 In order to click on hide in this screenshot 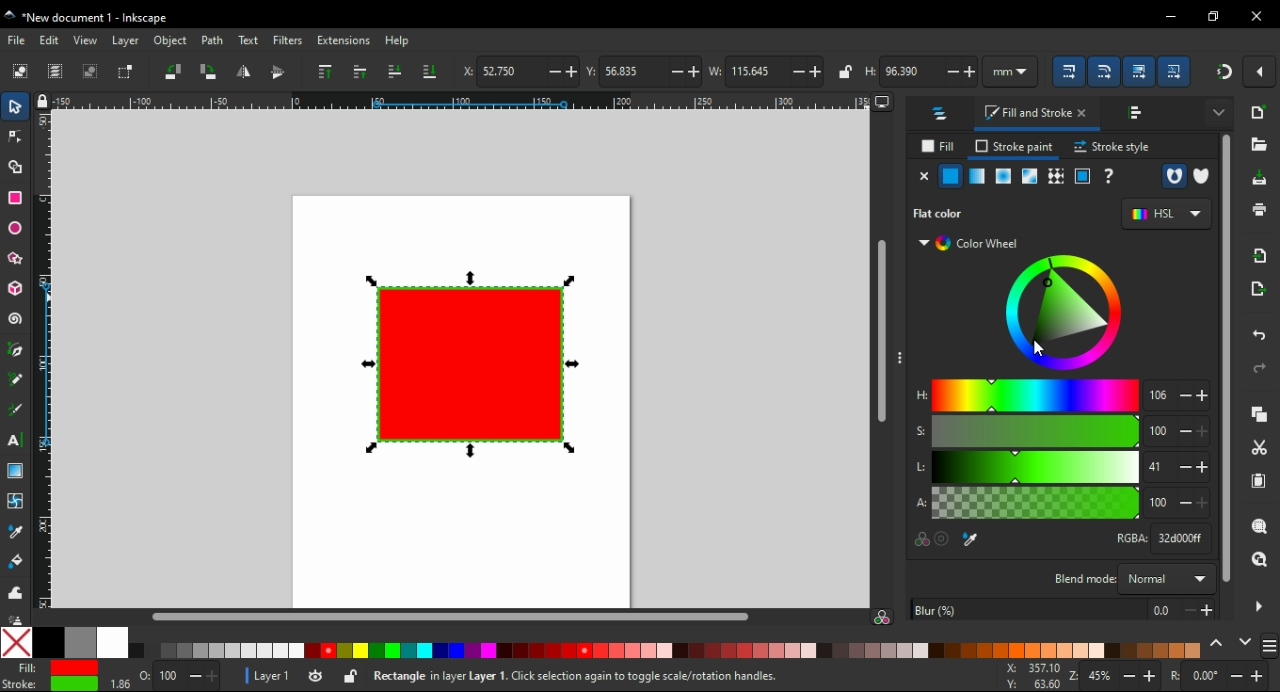, I will do `click(1258, 607)`.